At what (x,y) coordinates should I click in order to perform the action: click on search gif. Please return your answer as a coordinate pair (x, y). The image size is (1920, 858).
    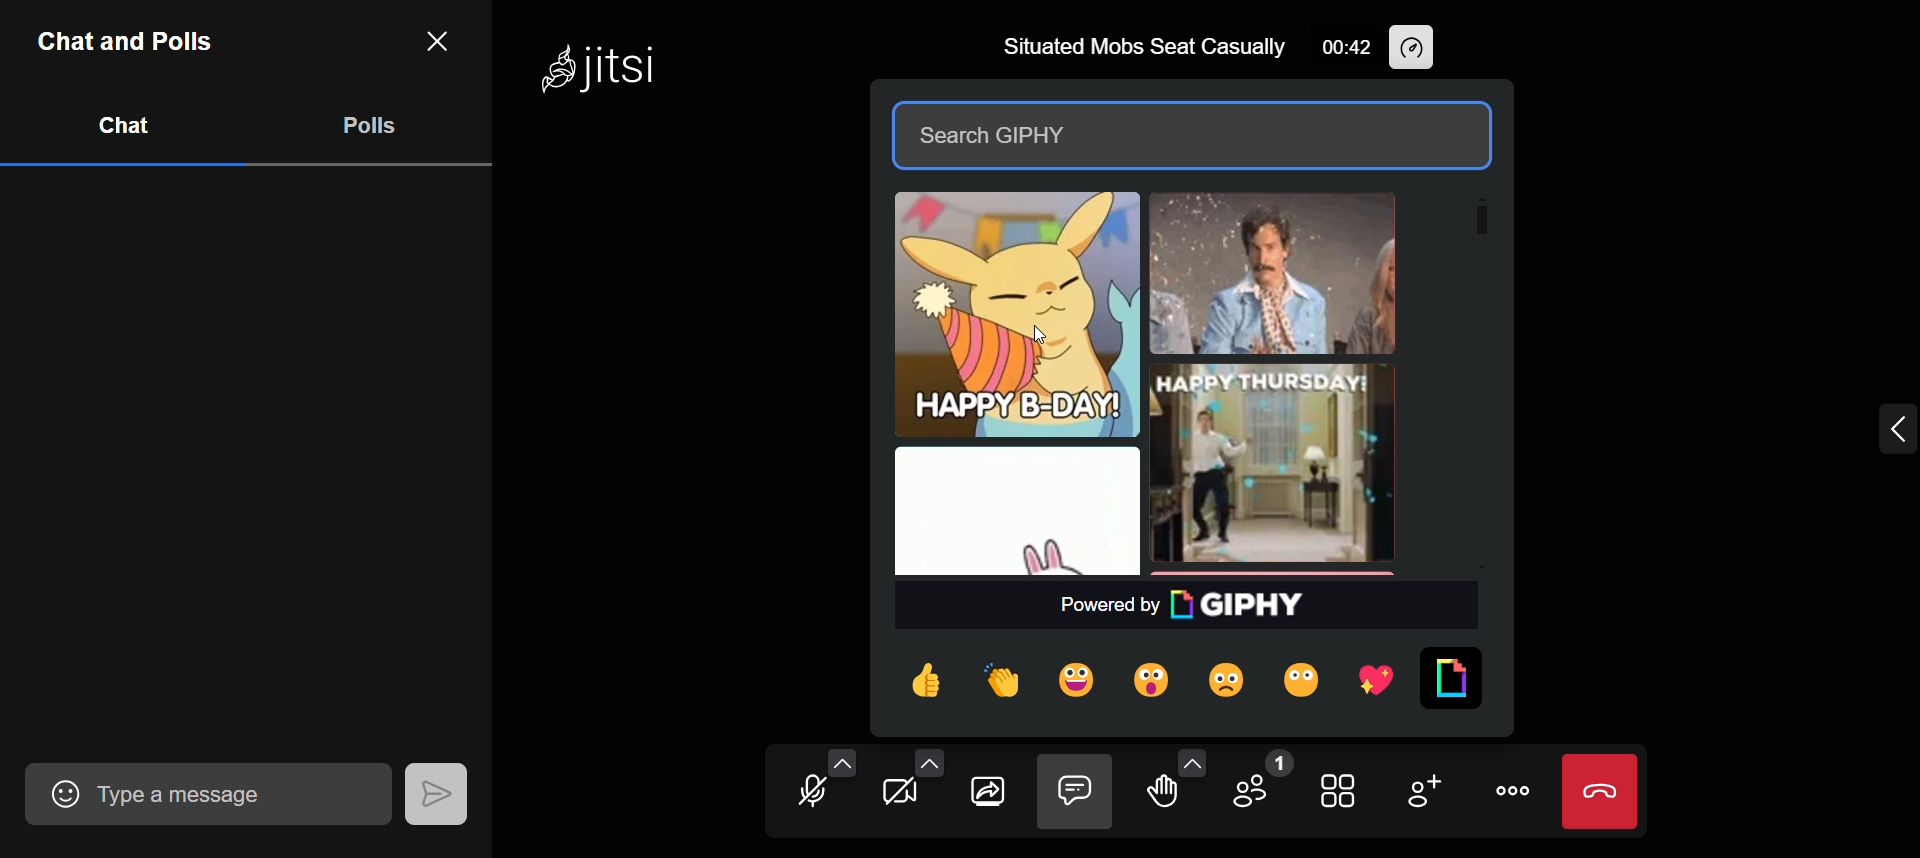
    Looking at the image, I should click on (1195, 133).